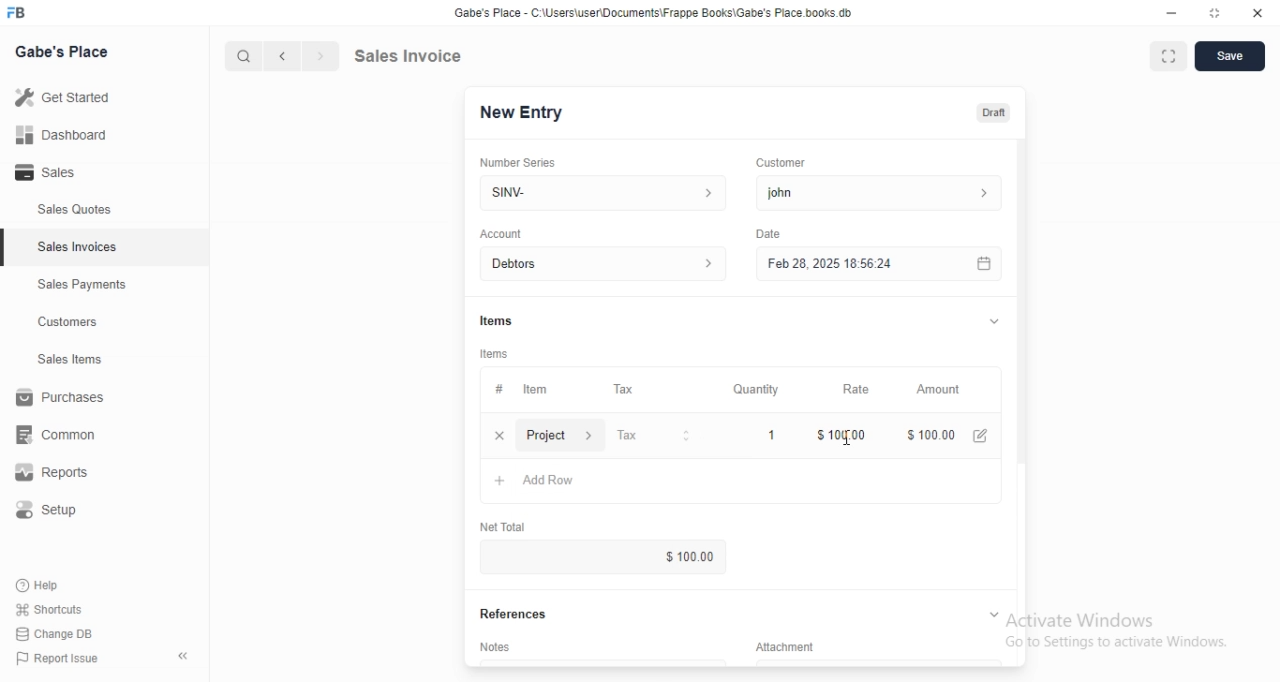 The image size is (1280, 682). I want to click on $0.00, so click(668, 557).